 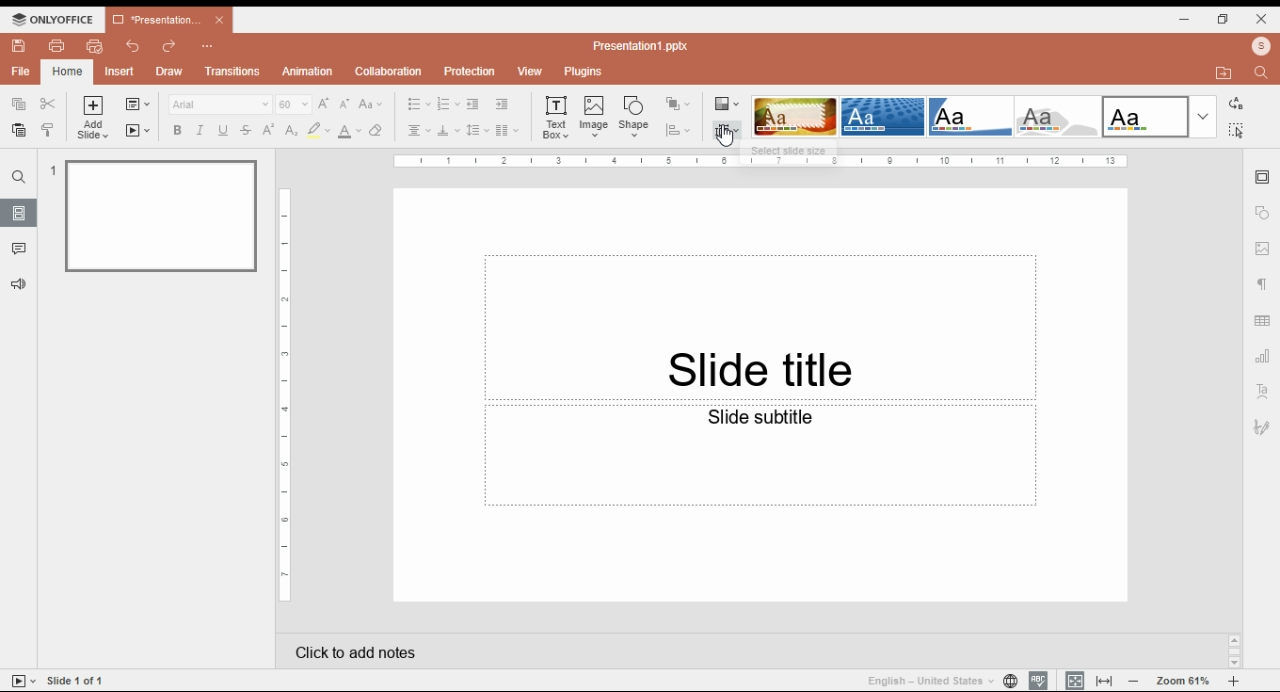 I want to click on minimize, so click(x=1185, y=18).